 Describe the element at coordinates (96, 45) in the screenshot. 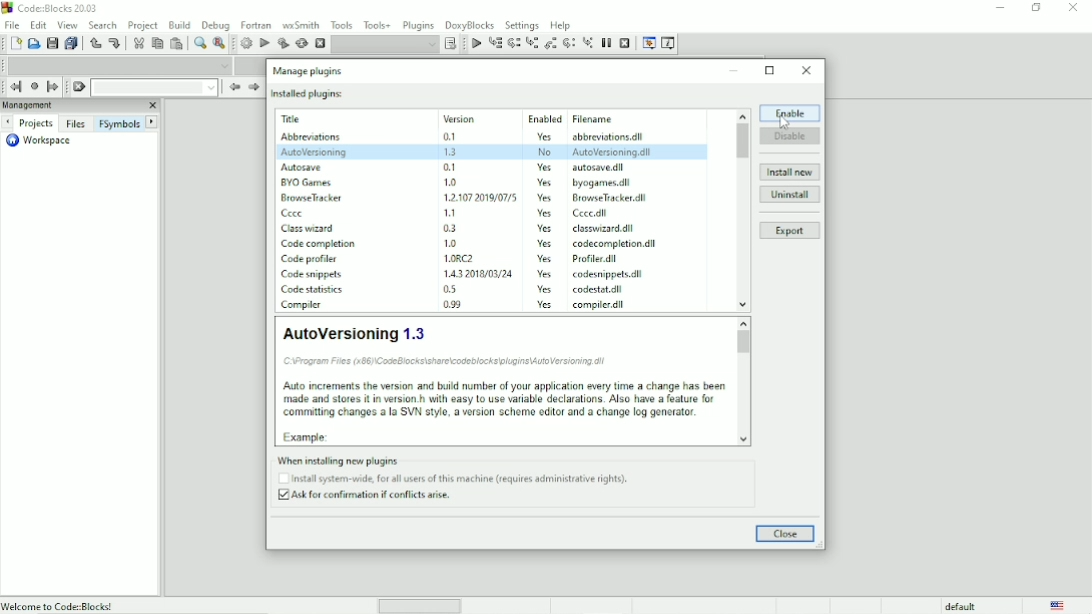

I see `Undo` at that location.